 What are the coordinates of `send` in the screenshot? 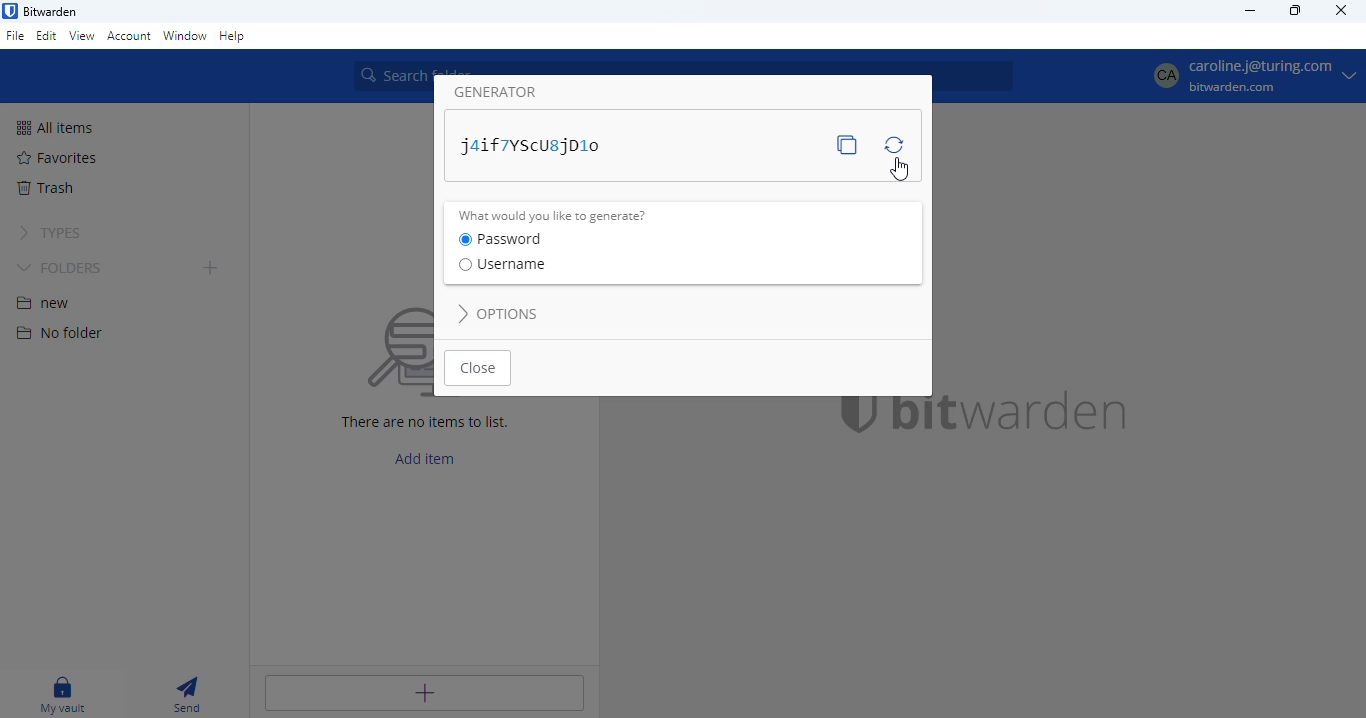 It's located at (186, 694).